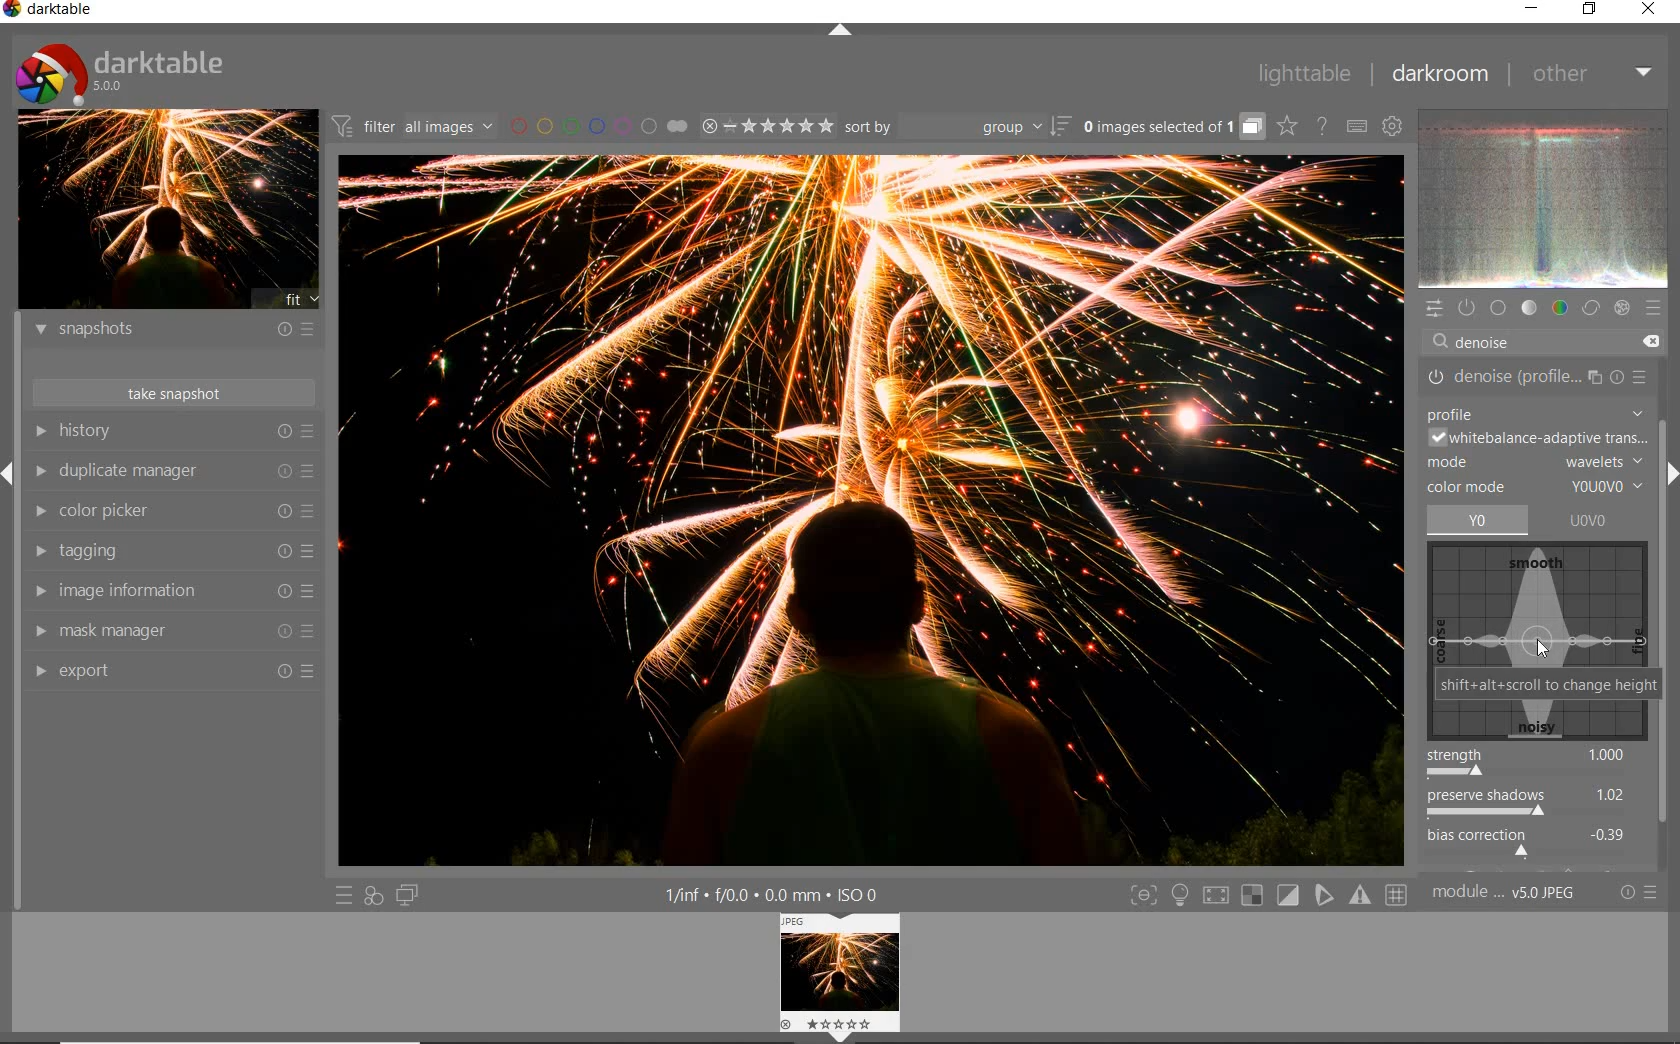 The width and height of the screenshot is (1680, 1044). What do you see at coordinates (1531, 309) in the screenshot?
I see `tone` at bounding box center [1531, 309].